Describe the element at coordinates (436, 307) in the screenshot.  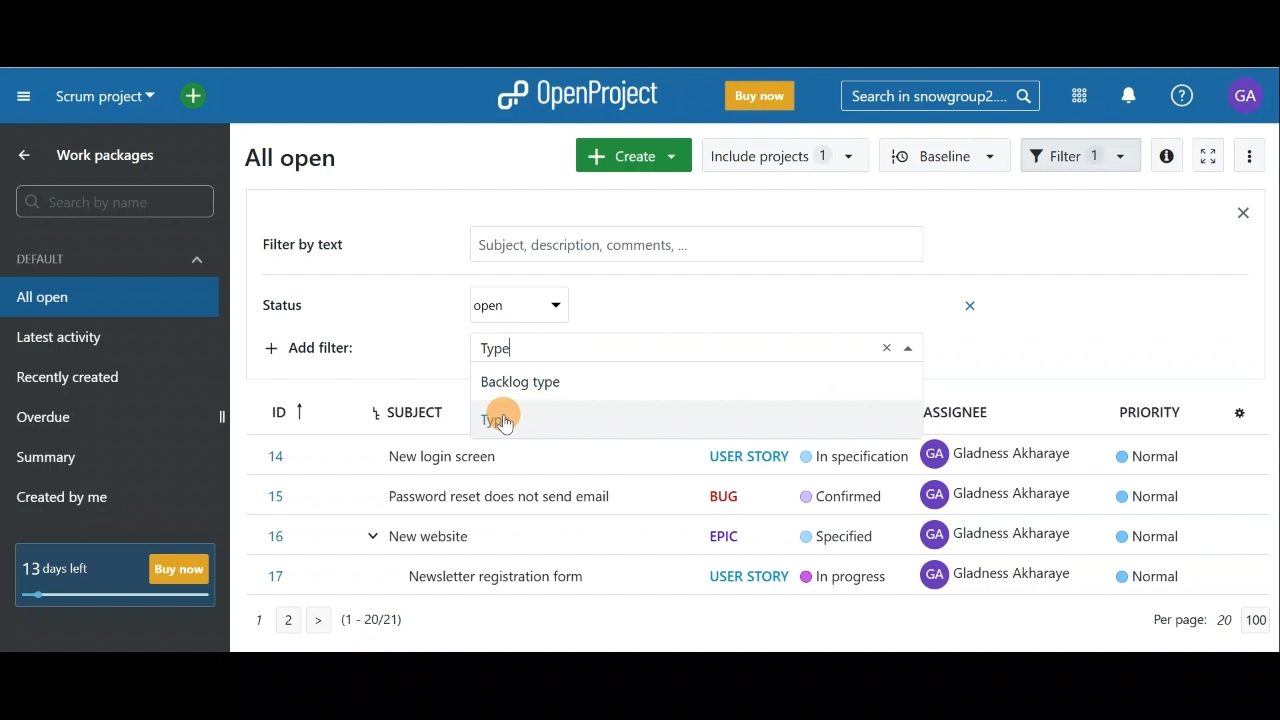
I see `Status` at that location.